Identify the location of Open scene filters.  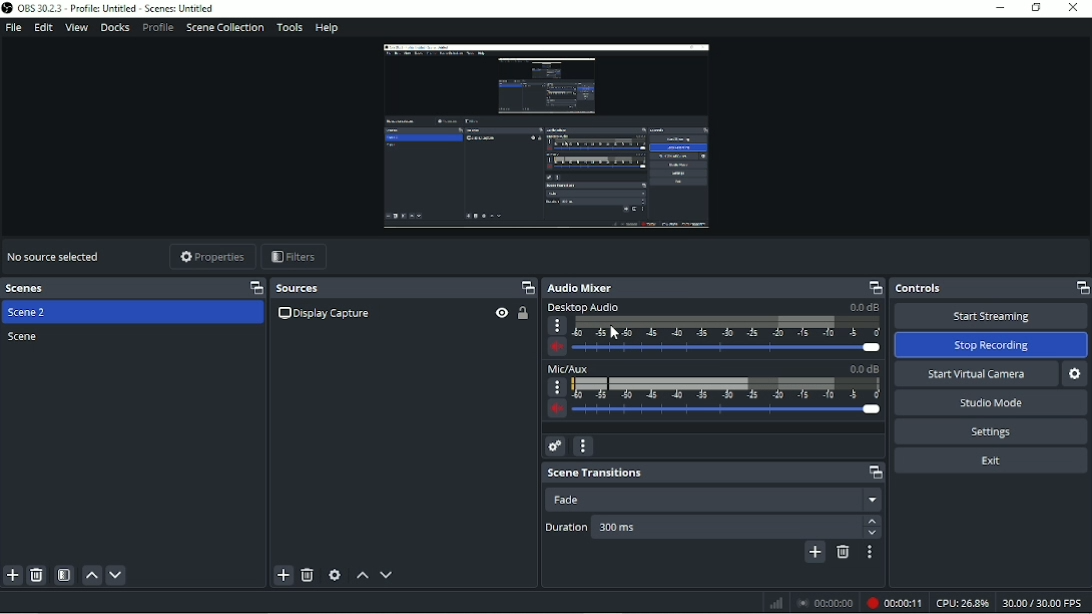
(64, 576).